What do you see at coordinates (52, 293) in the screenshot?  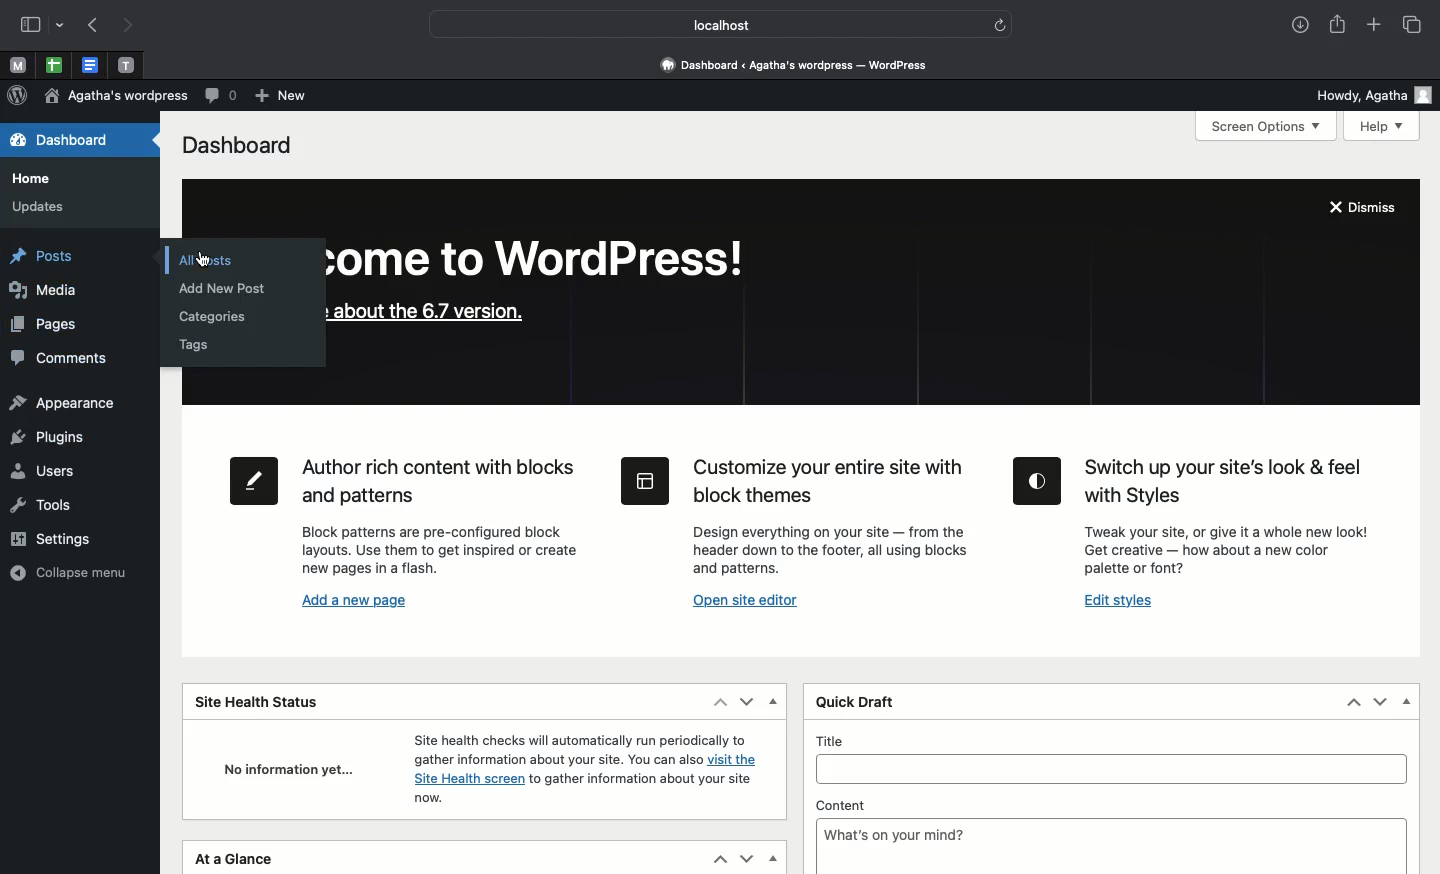 I see `Media` at bounding box center [52, 293].